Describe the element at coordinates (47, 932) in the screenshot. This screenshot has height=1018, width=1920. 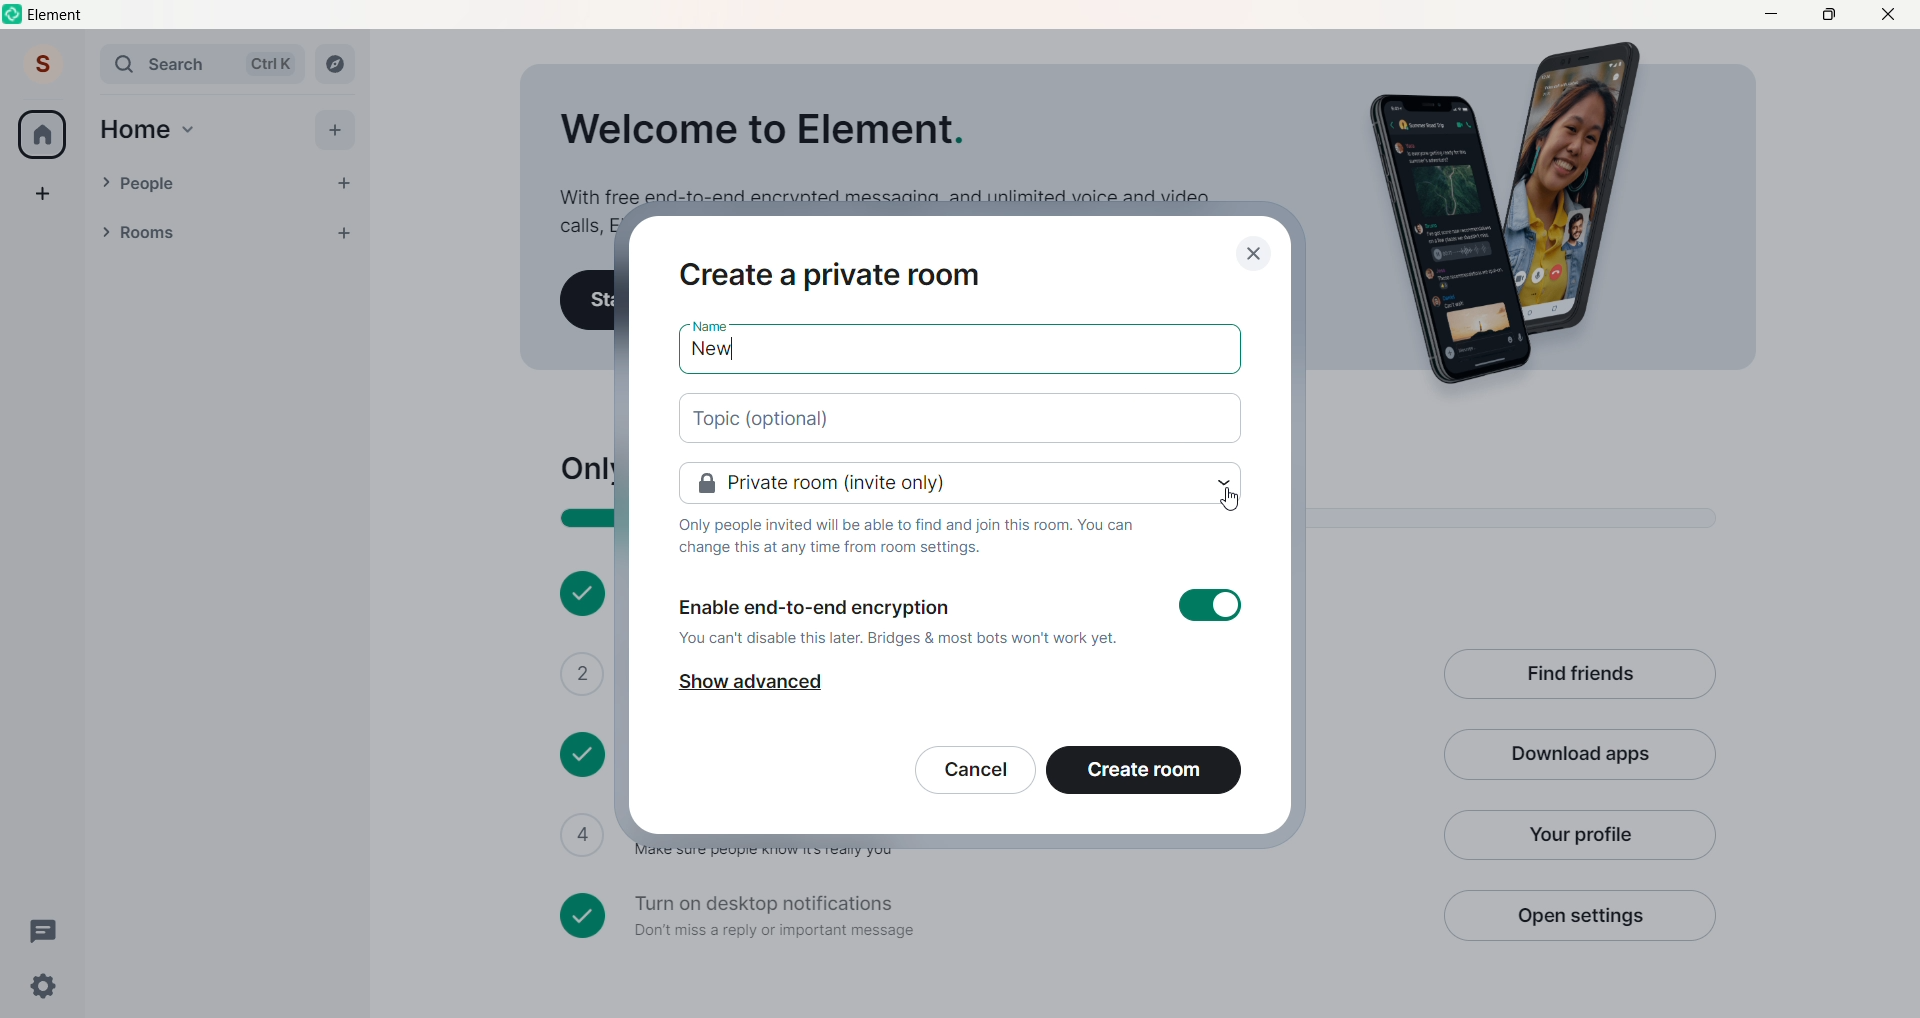
I see `Threads` at that location.